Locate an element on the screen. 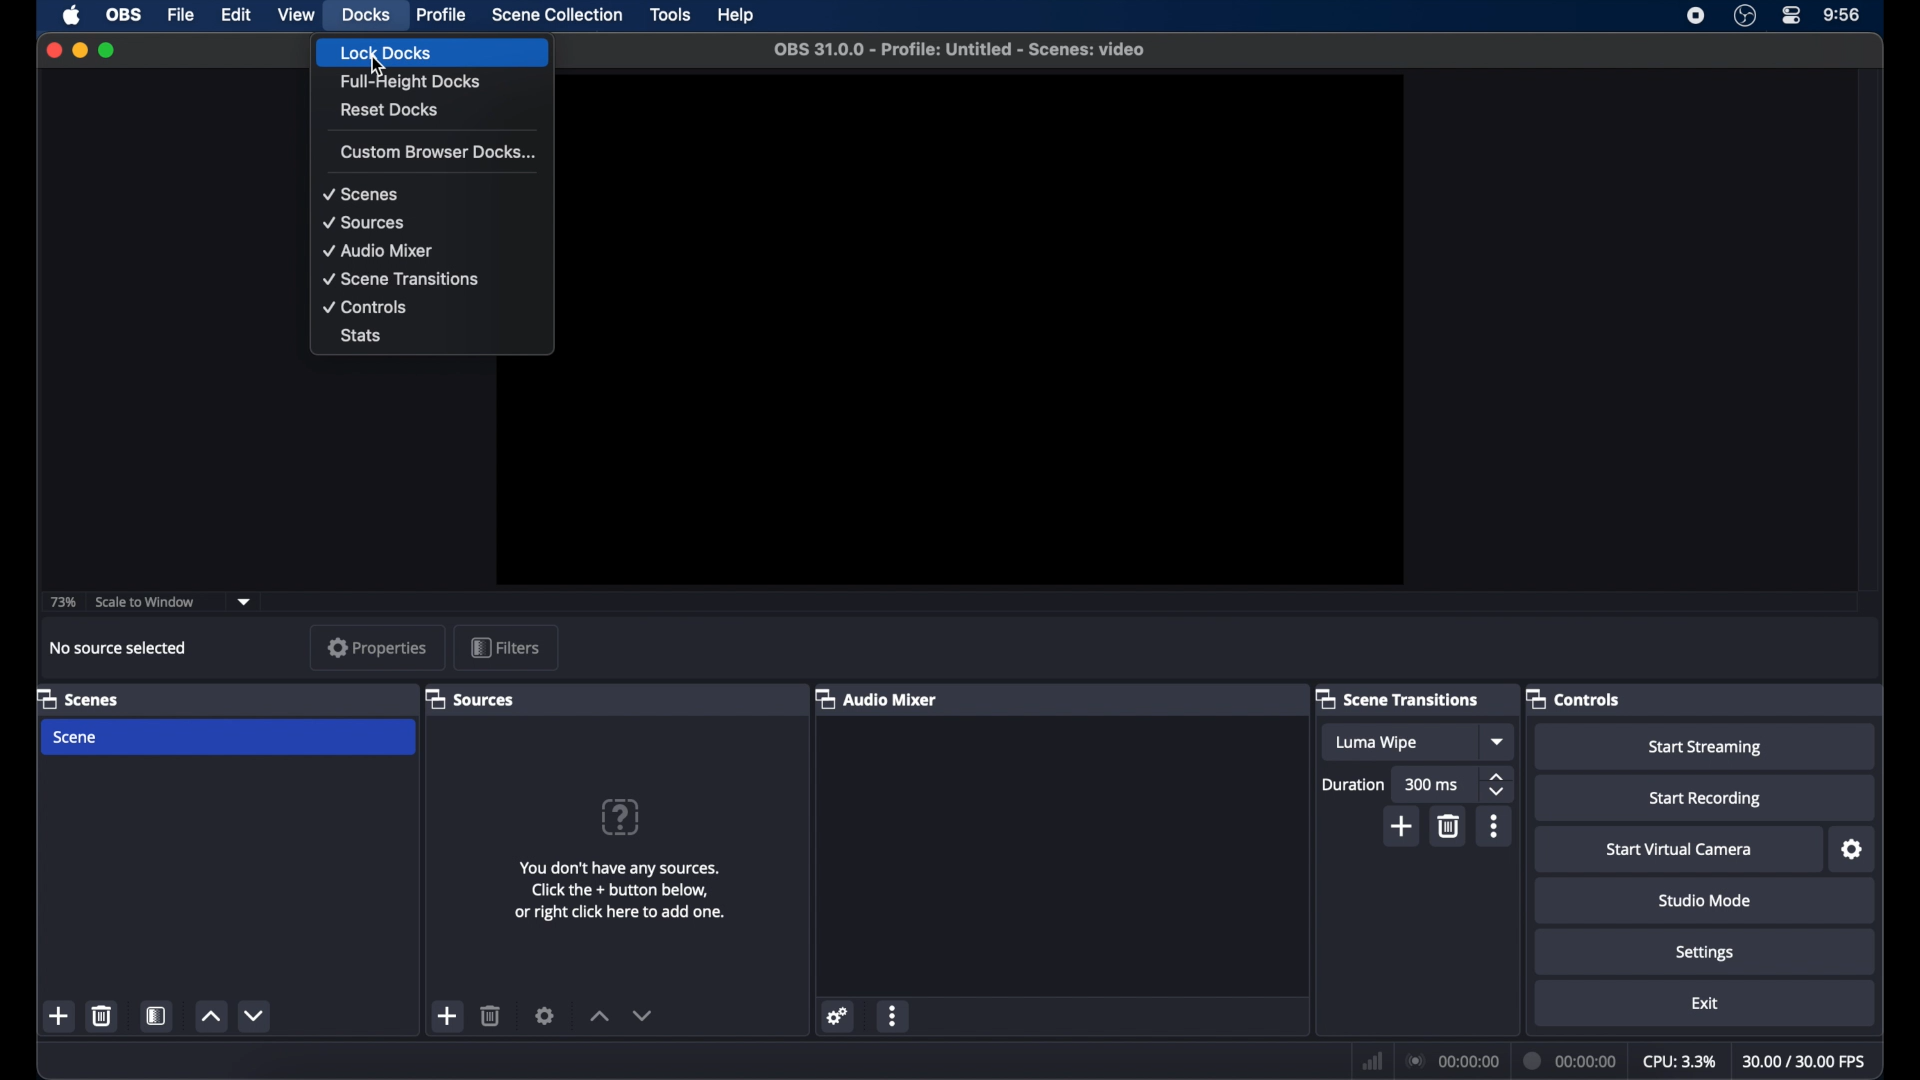 Image resolution: width=1920 pixels, height=1080 pixels. add sources information is located at coordinates (620, 890).